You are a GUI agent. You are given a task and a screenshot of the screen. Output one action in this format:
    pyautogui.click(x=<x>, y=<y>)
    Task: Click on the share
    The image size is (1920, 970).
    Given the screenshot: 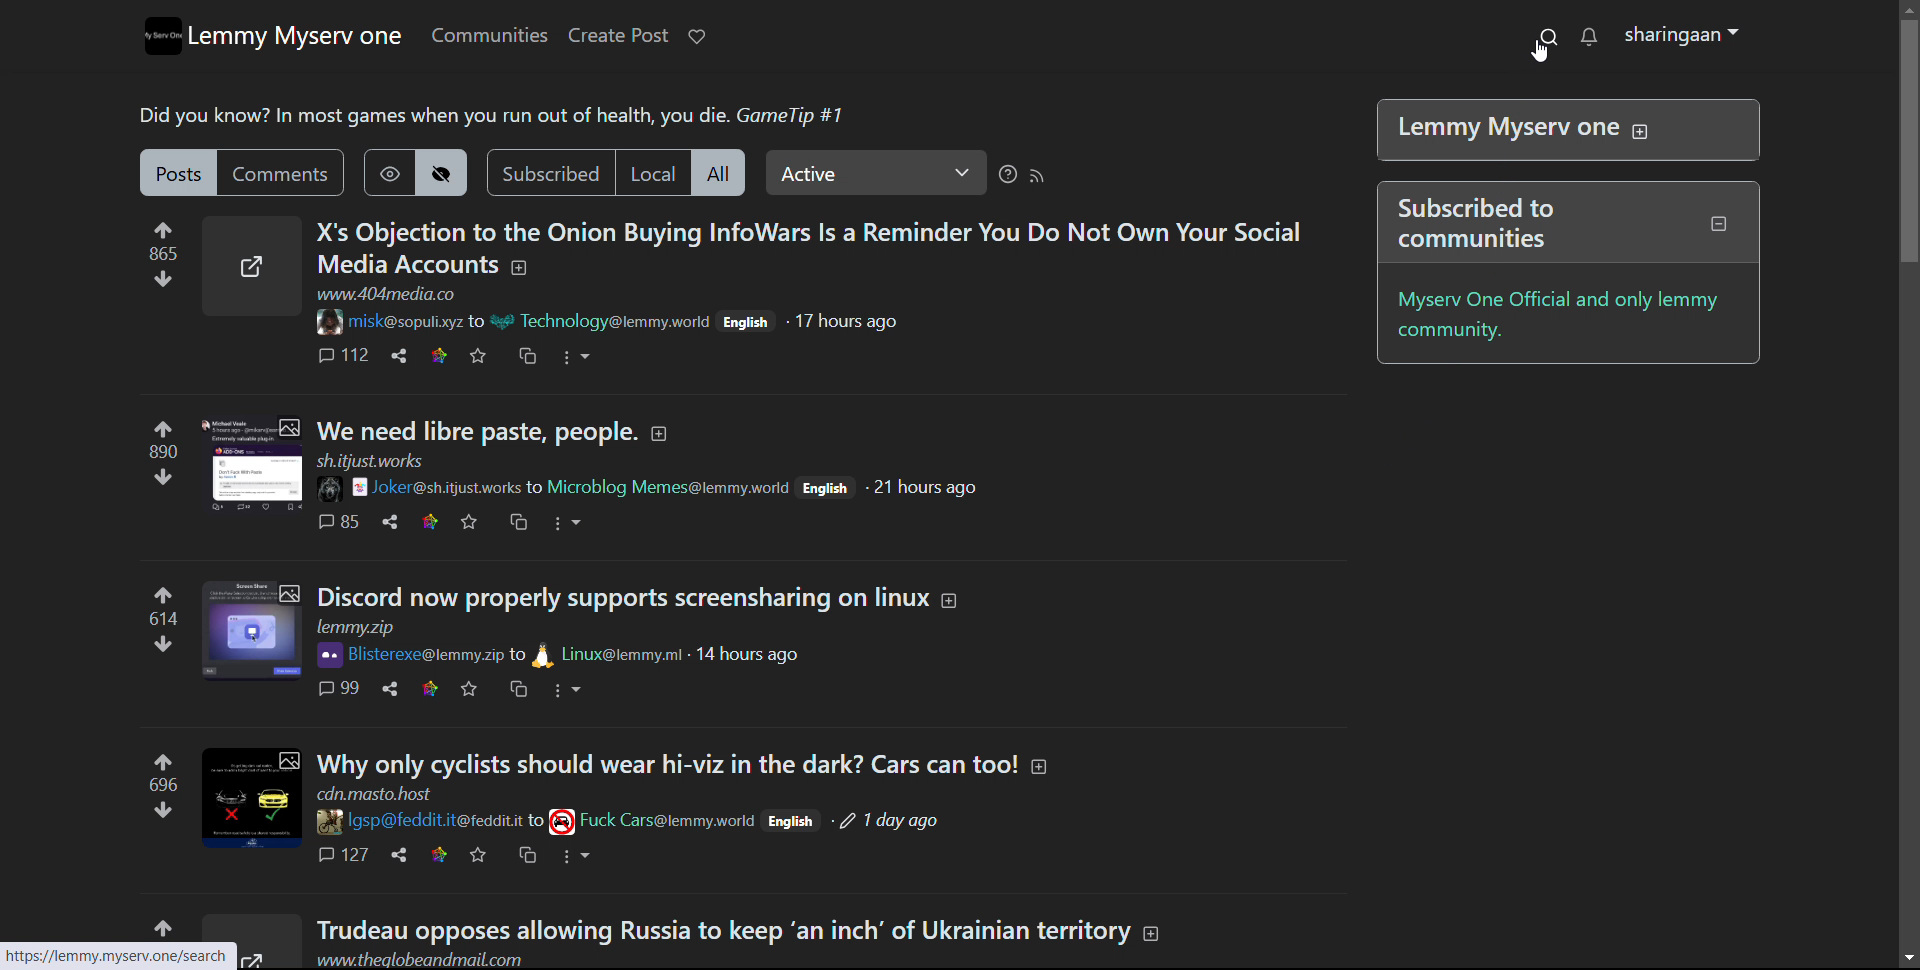 What is the action you would take?
    pyautogui.click(x=398, y=356)
    